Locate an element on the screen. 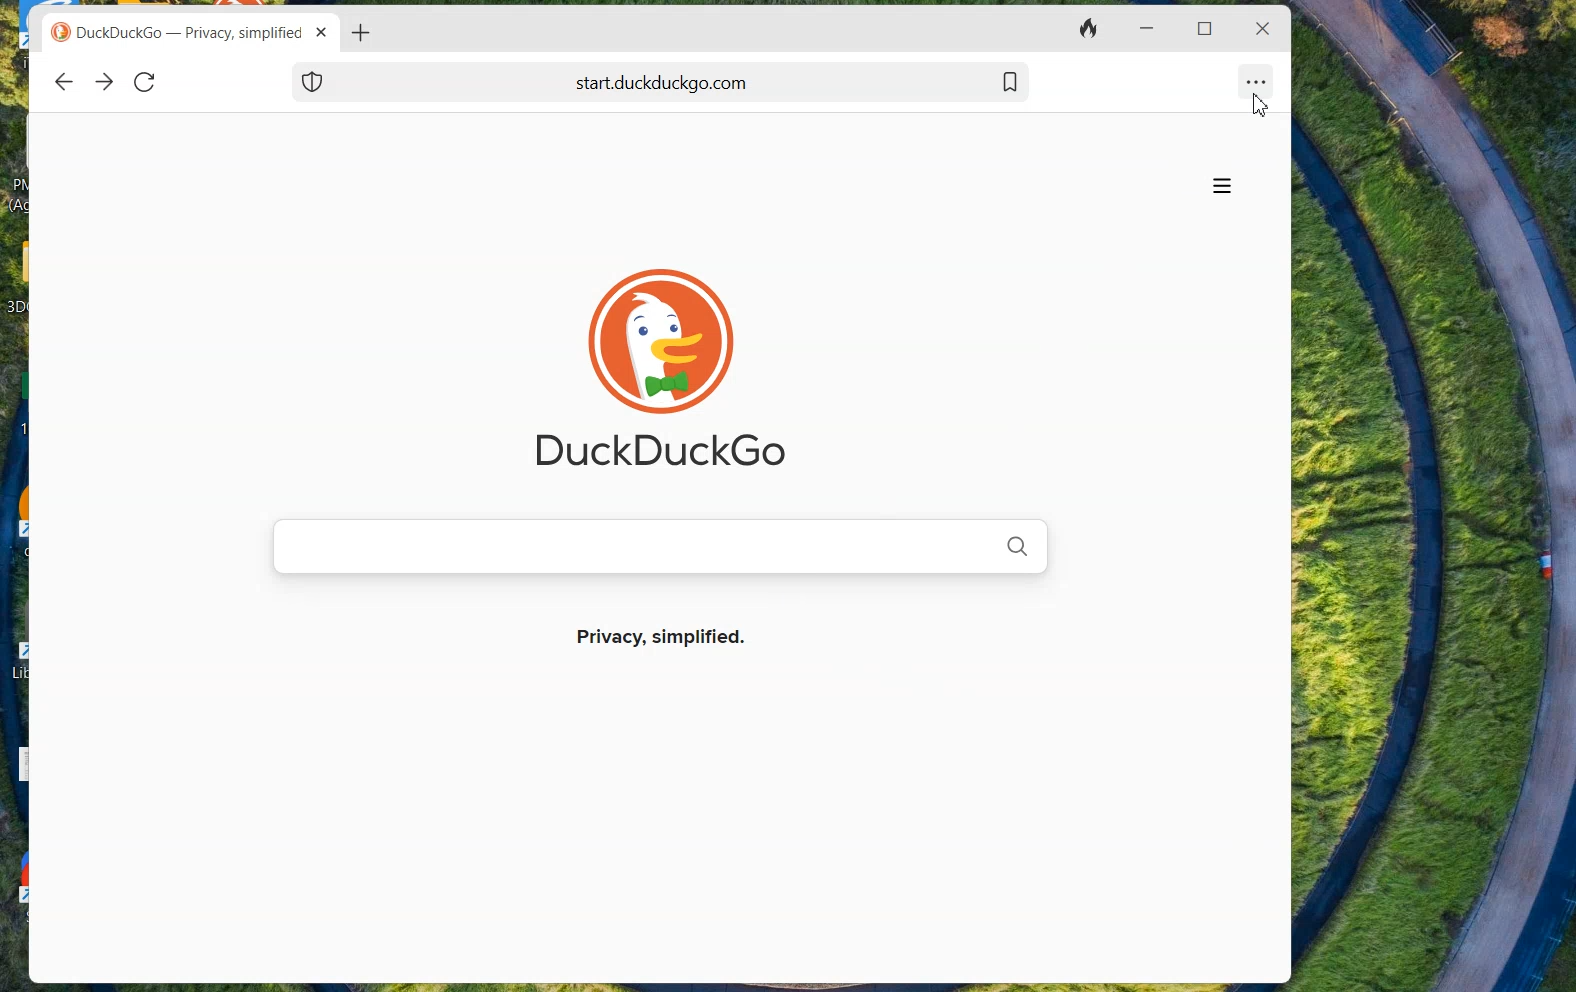  Close Tabs and clear data is located at coordinates (1091, 29).